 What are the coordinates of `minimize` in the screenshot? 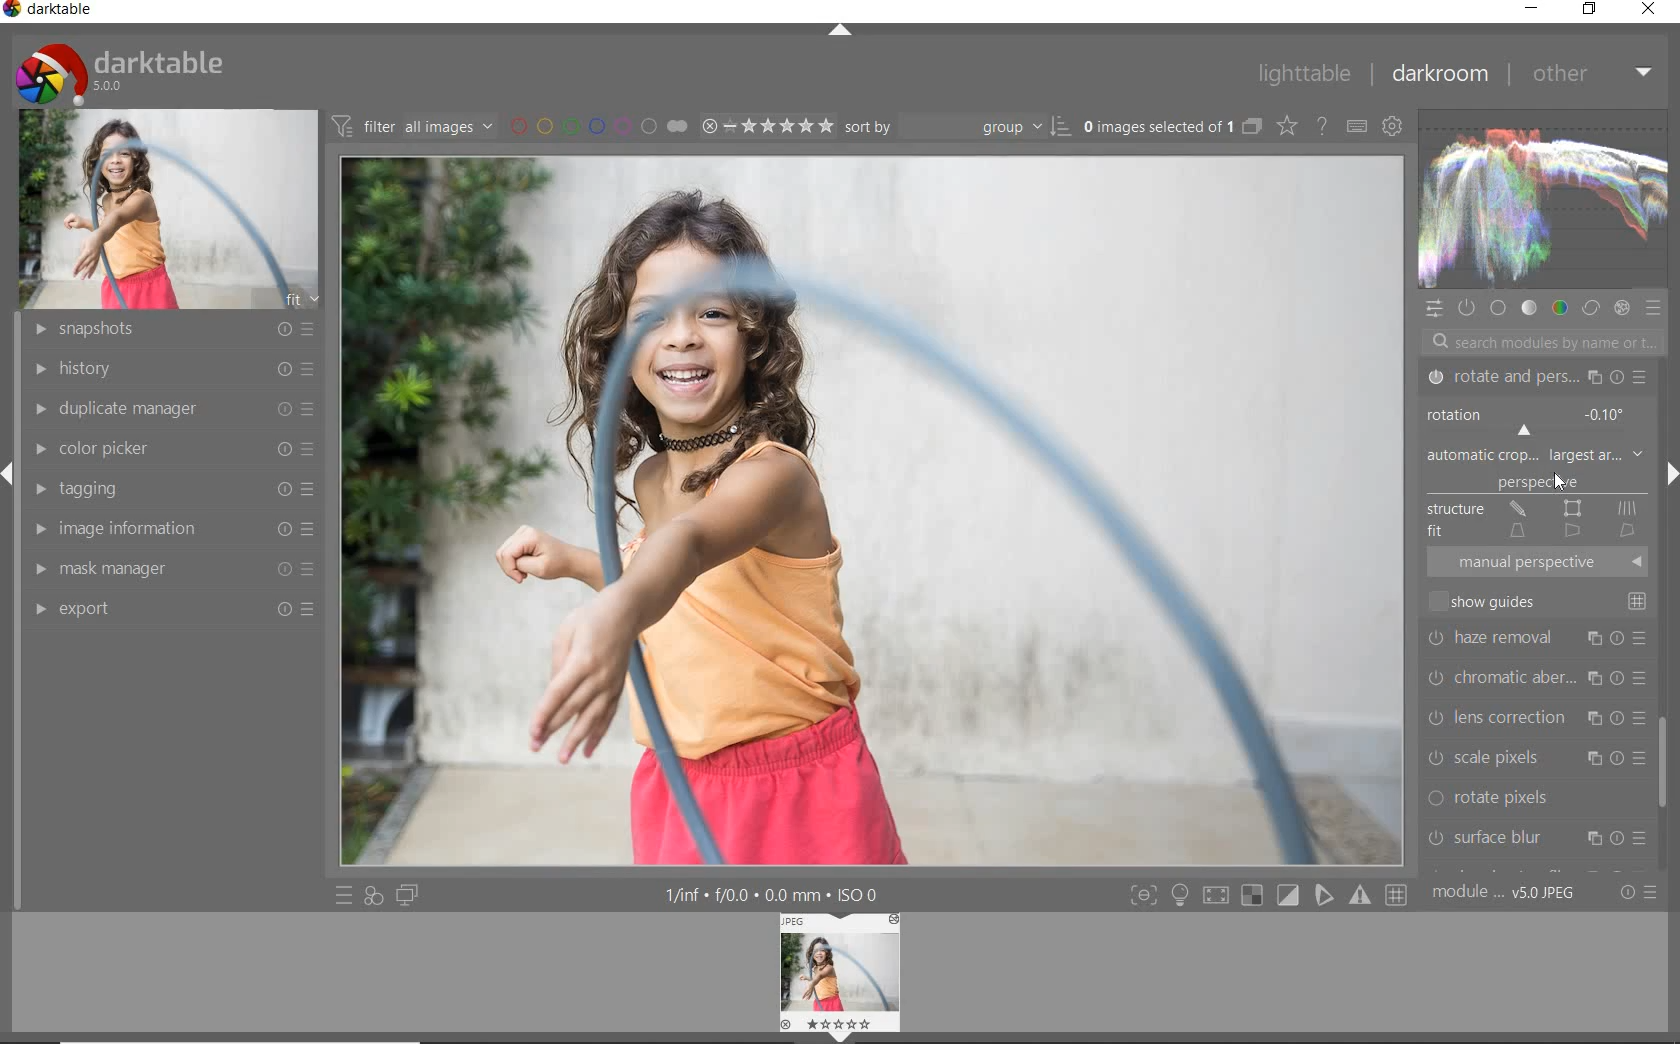 It's located at (1530, 9).